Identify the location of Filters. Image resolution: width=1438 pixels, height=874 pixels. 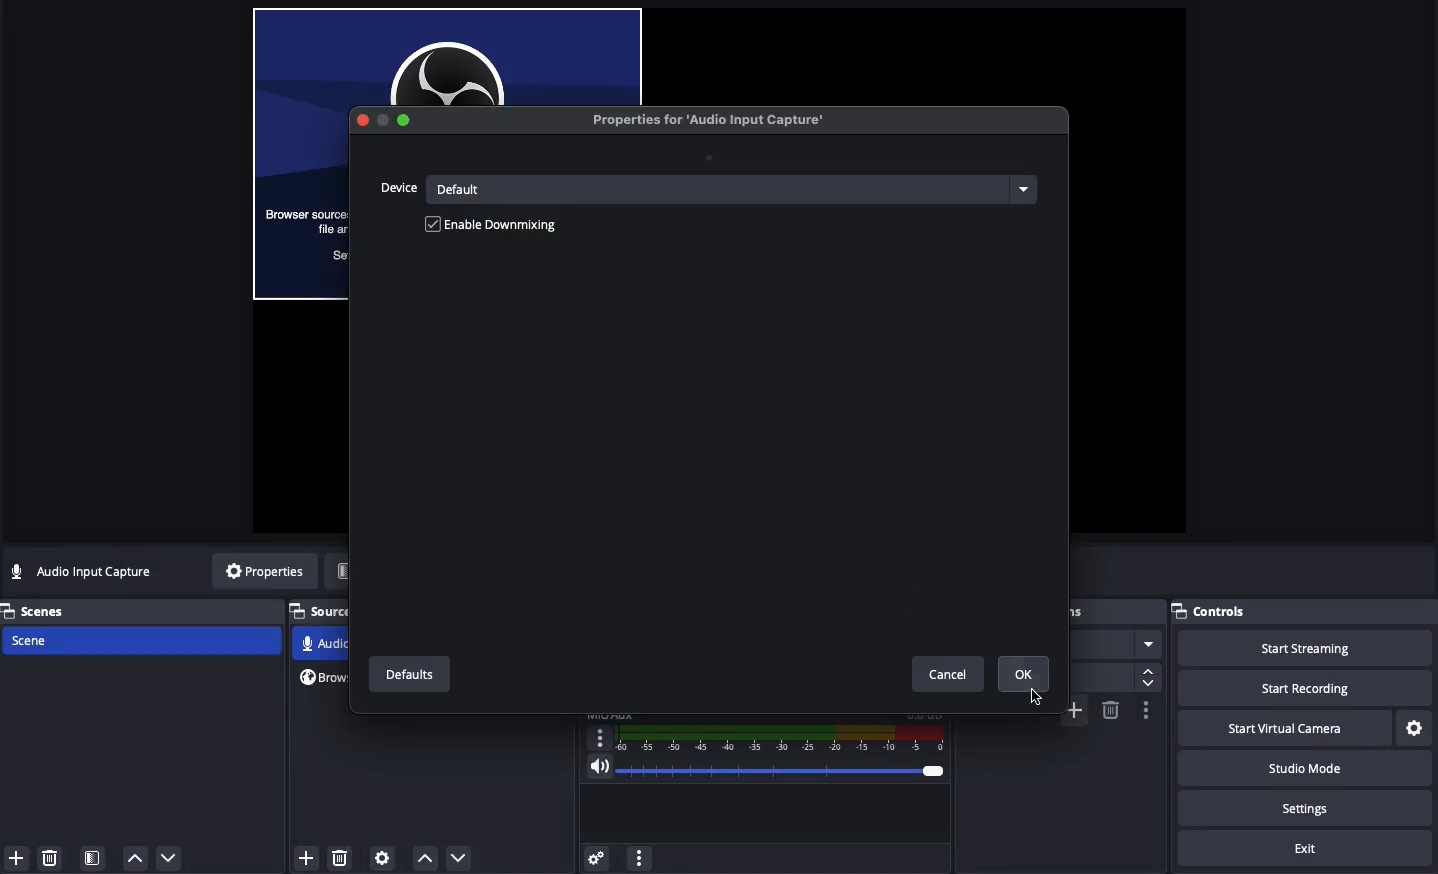
(368, 571).